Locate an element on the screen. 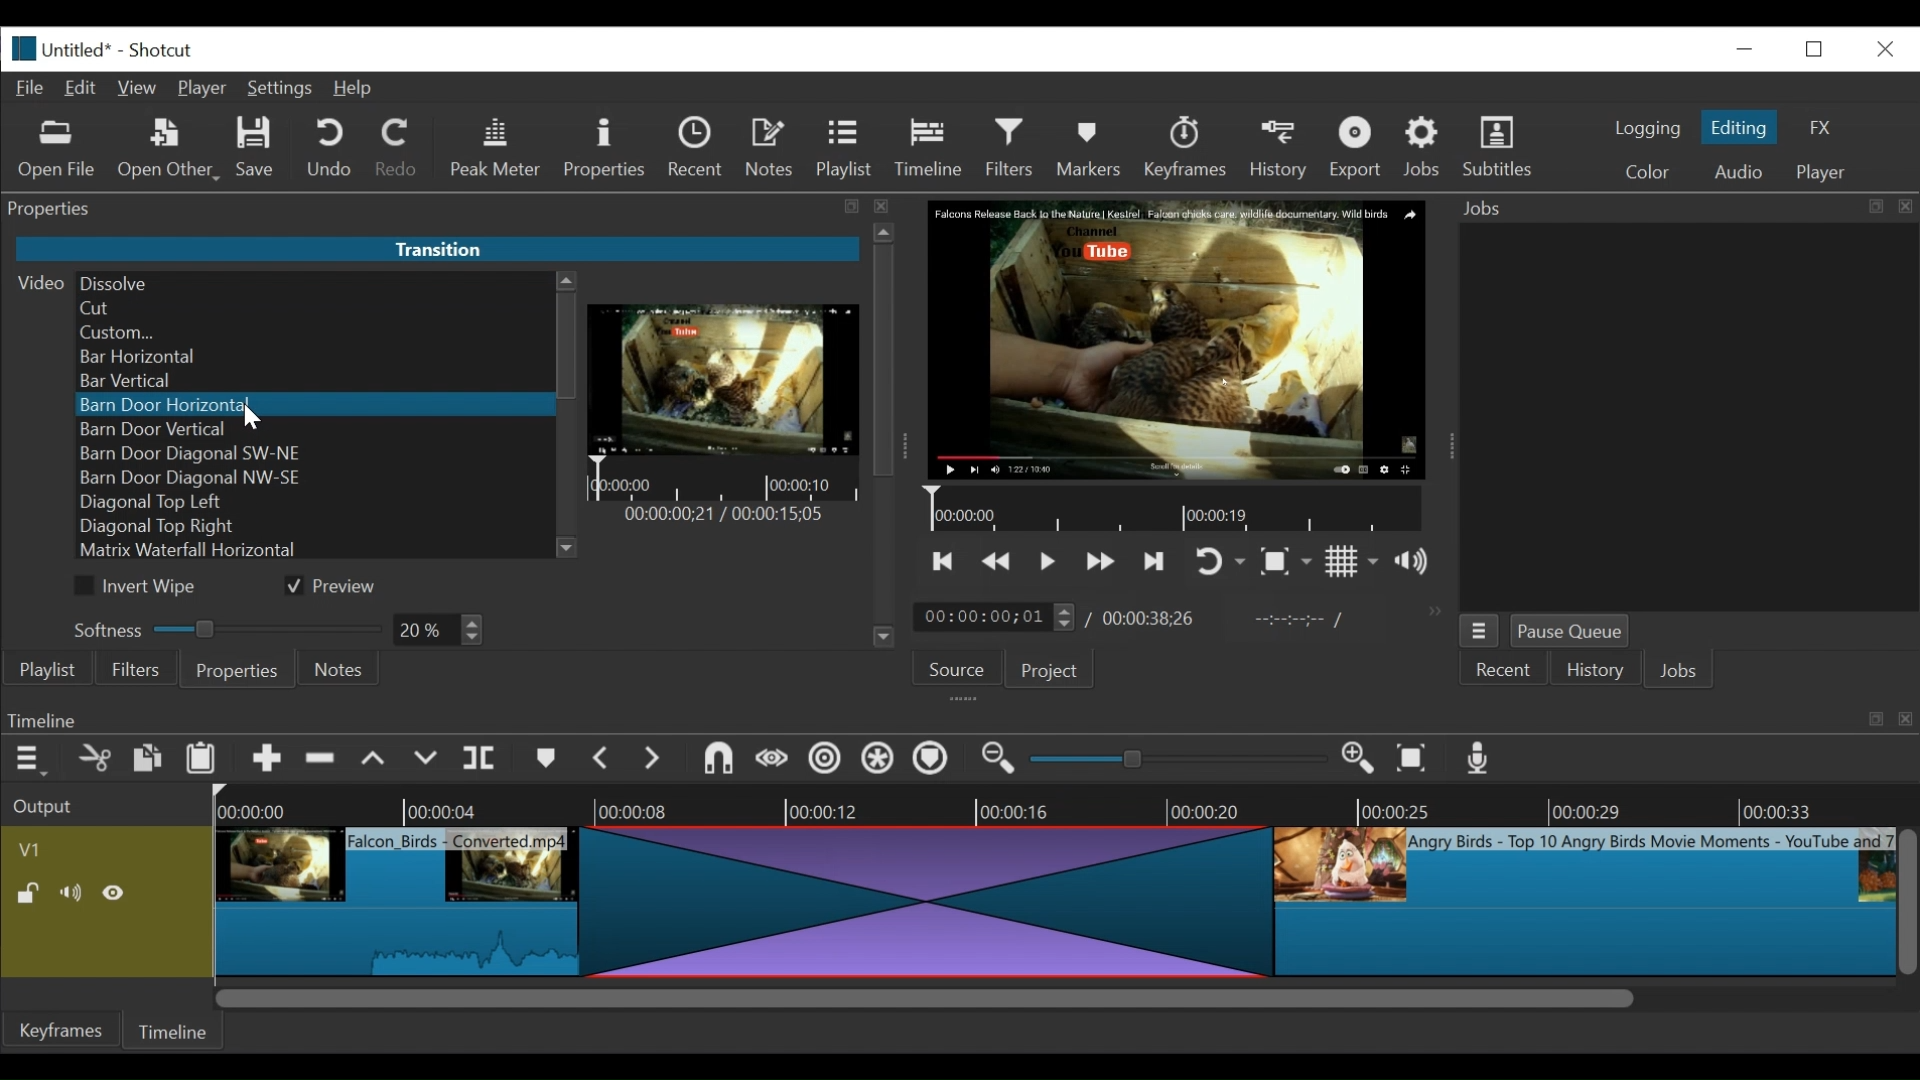 The width and height of the screenshot is (1920, 1080). (un)check Invite Wipe is located at coordinates (140, 587).